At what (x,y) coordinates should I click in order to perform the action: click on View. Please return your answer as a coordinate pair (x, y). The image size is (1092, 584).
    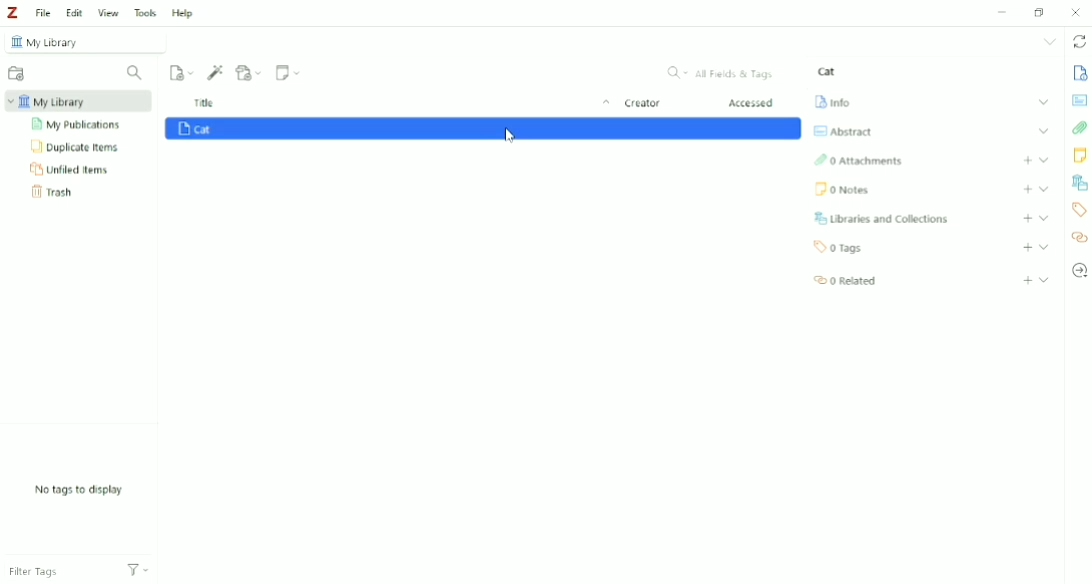
    Looking at the image, I should click on (109, 12).